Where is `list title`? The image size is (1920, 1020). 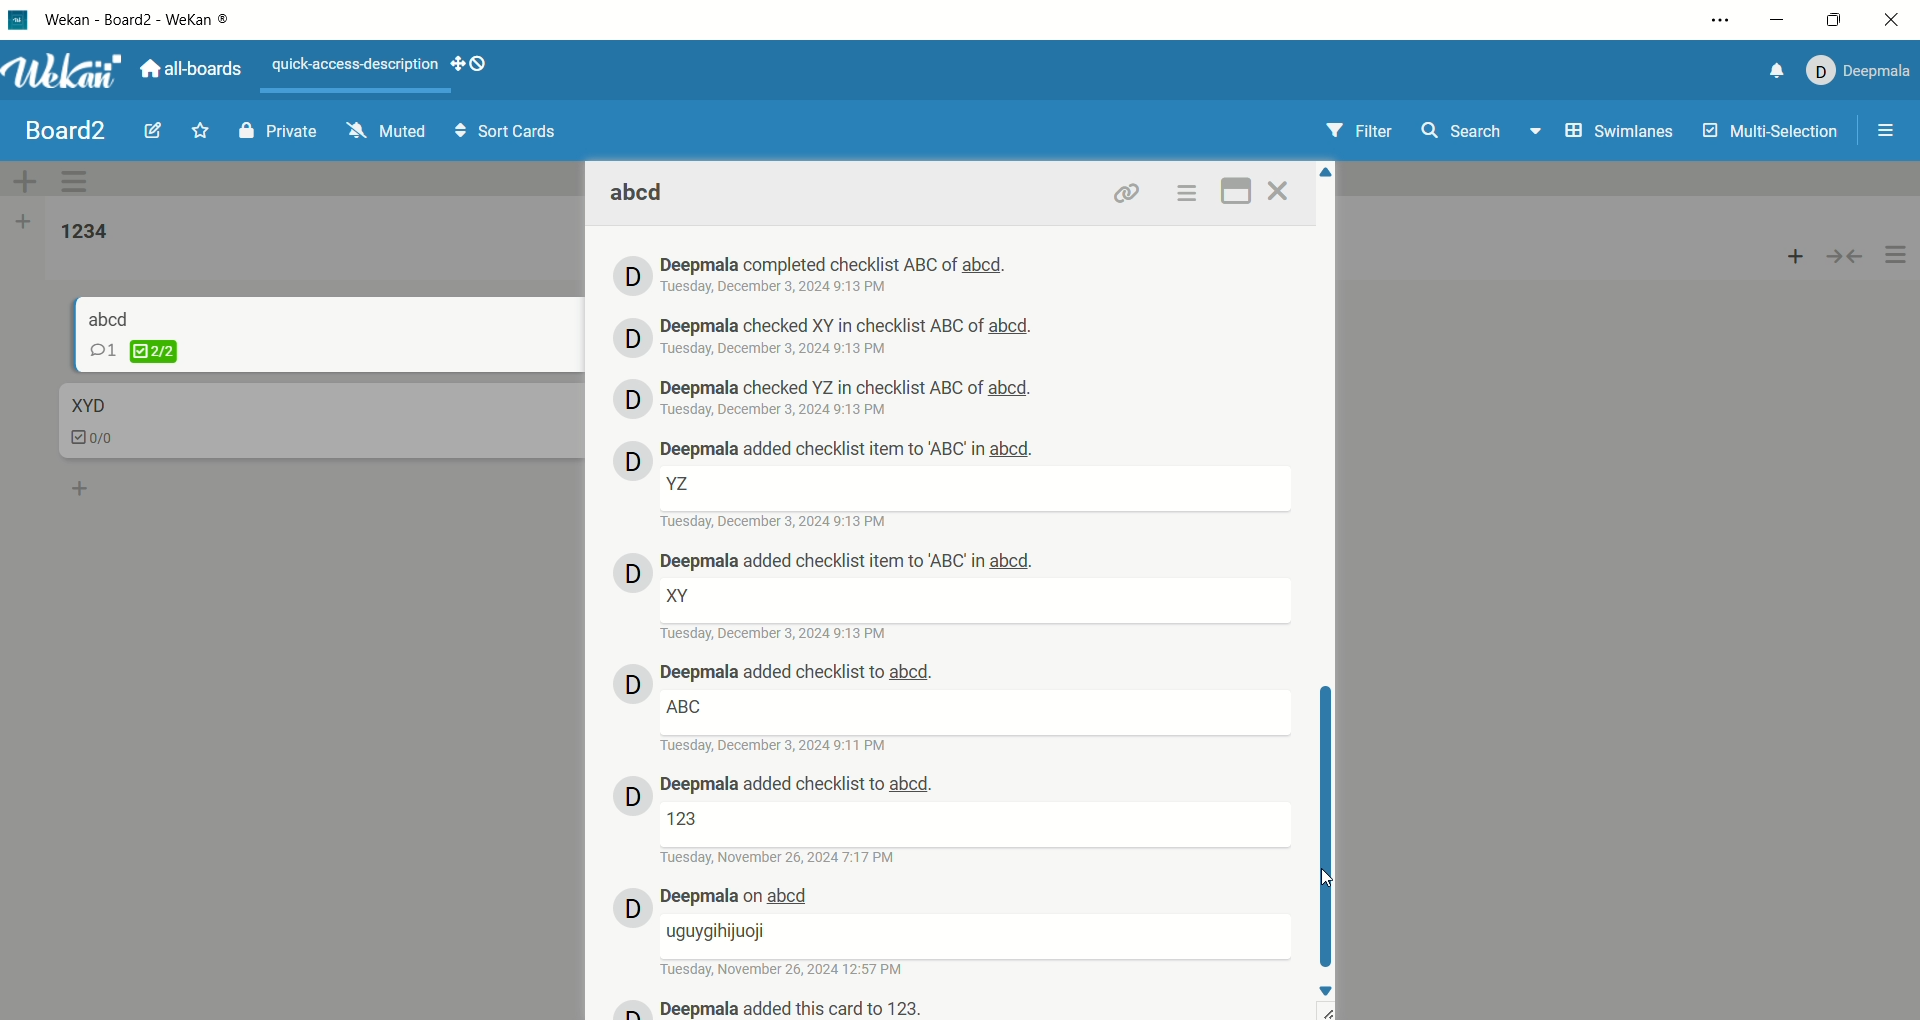 list title is located at coordinates (85, 233).